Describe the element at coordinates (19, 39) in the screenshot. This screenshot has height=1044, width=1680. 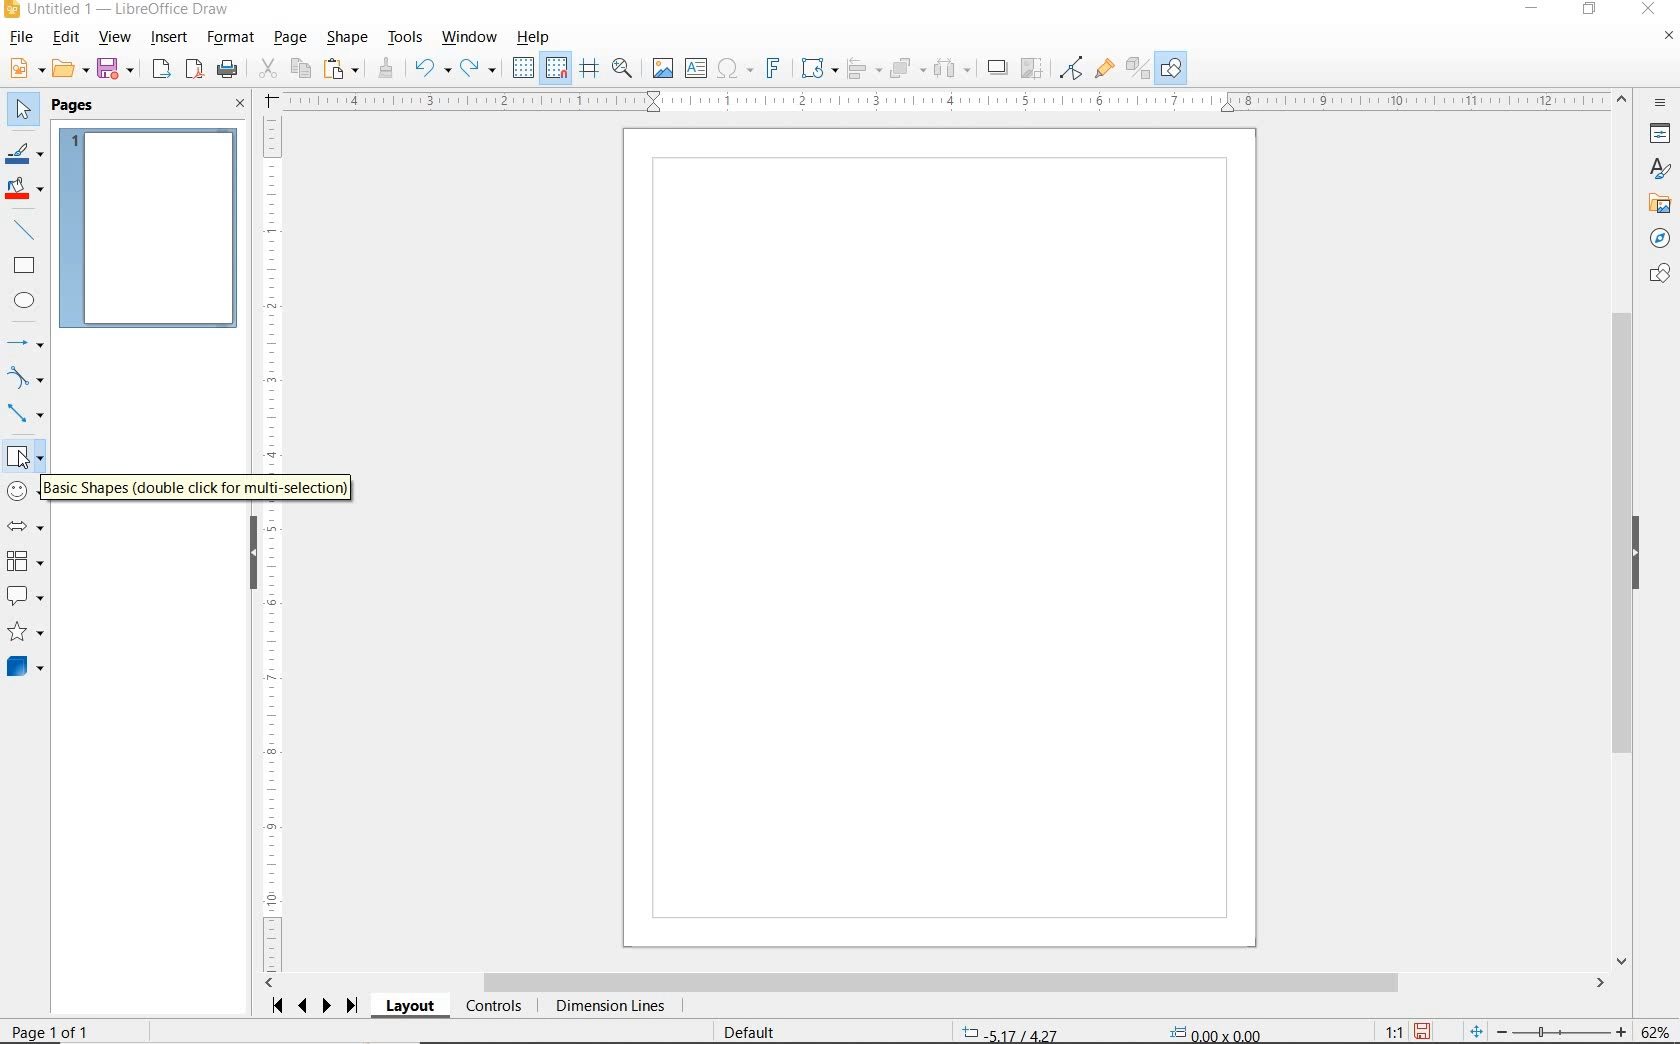
I see `FILE` at that location.